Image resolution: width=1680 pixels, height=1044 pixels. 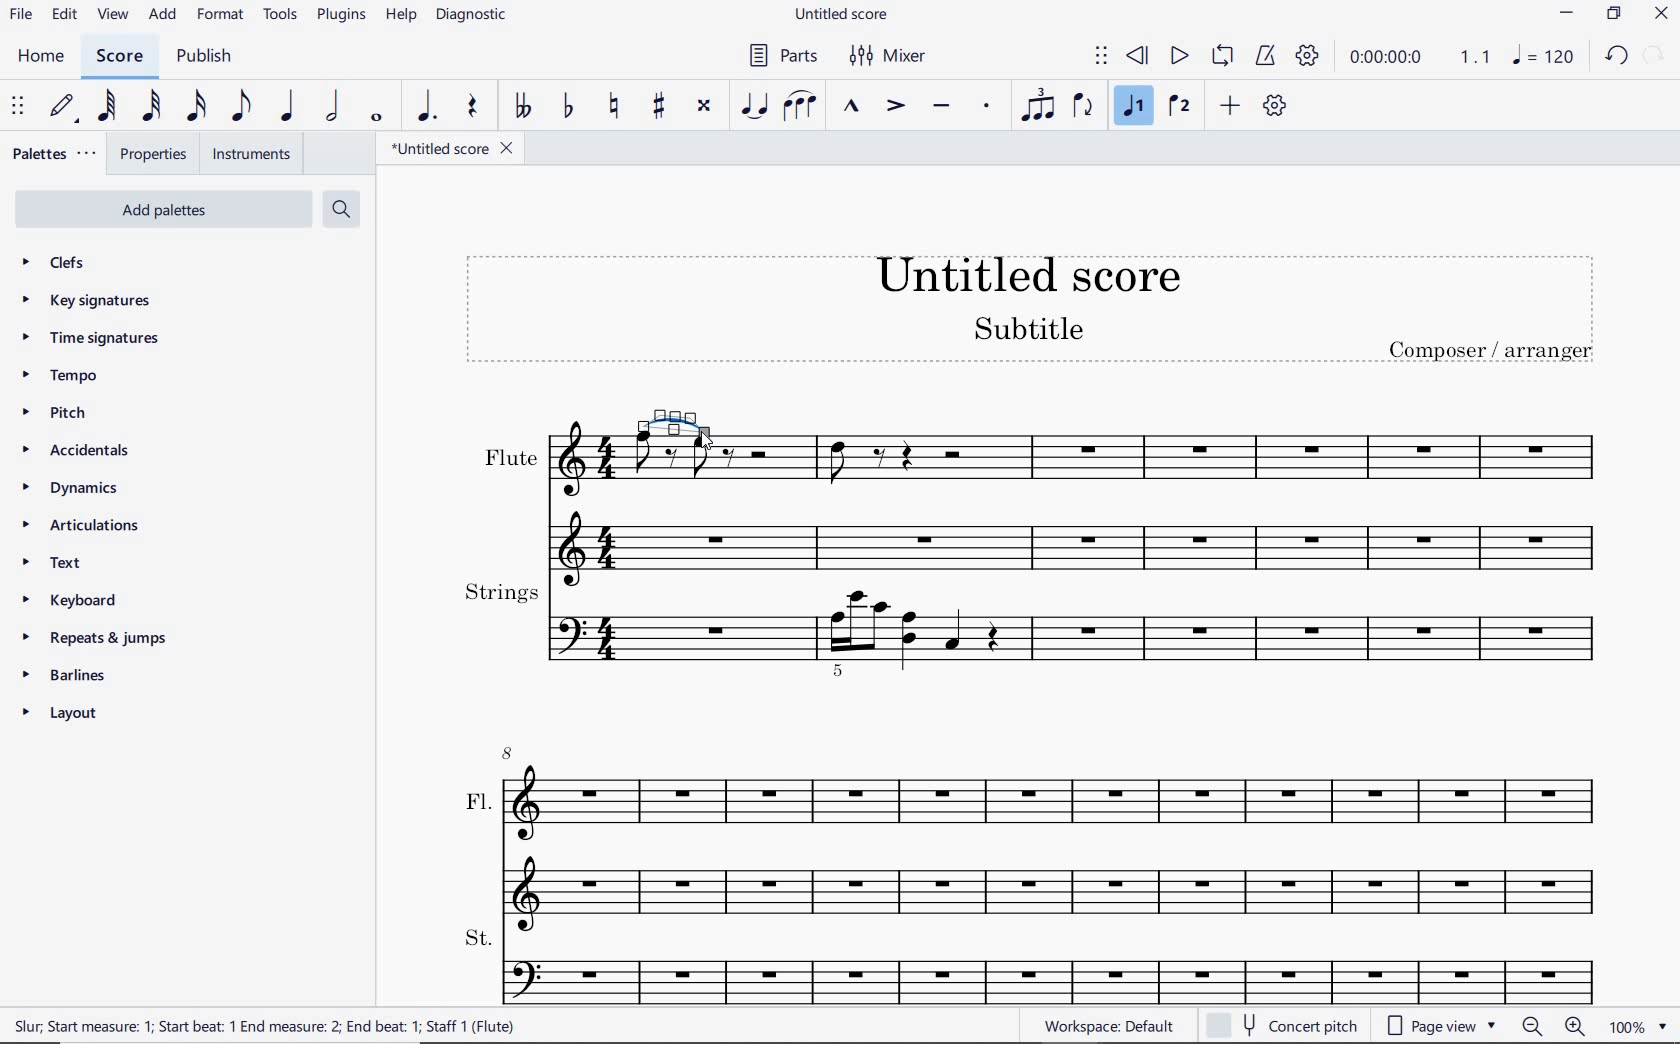 I want to click on SCORE, so click(x=127, y=55).